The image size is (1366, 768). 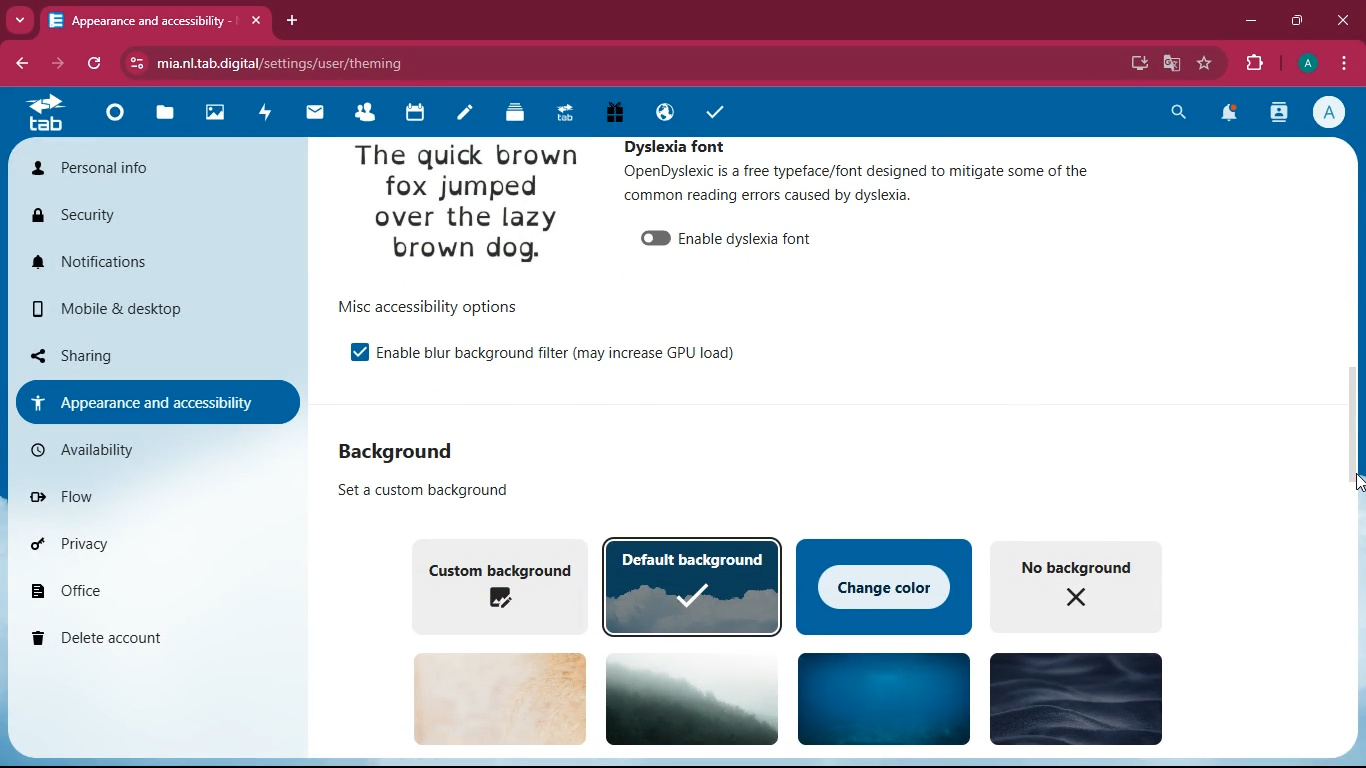 What do you see at coordinates (165, 115) in the screenshot?
I see `files` at bounding box center [165, 115].